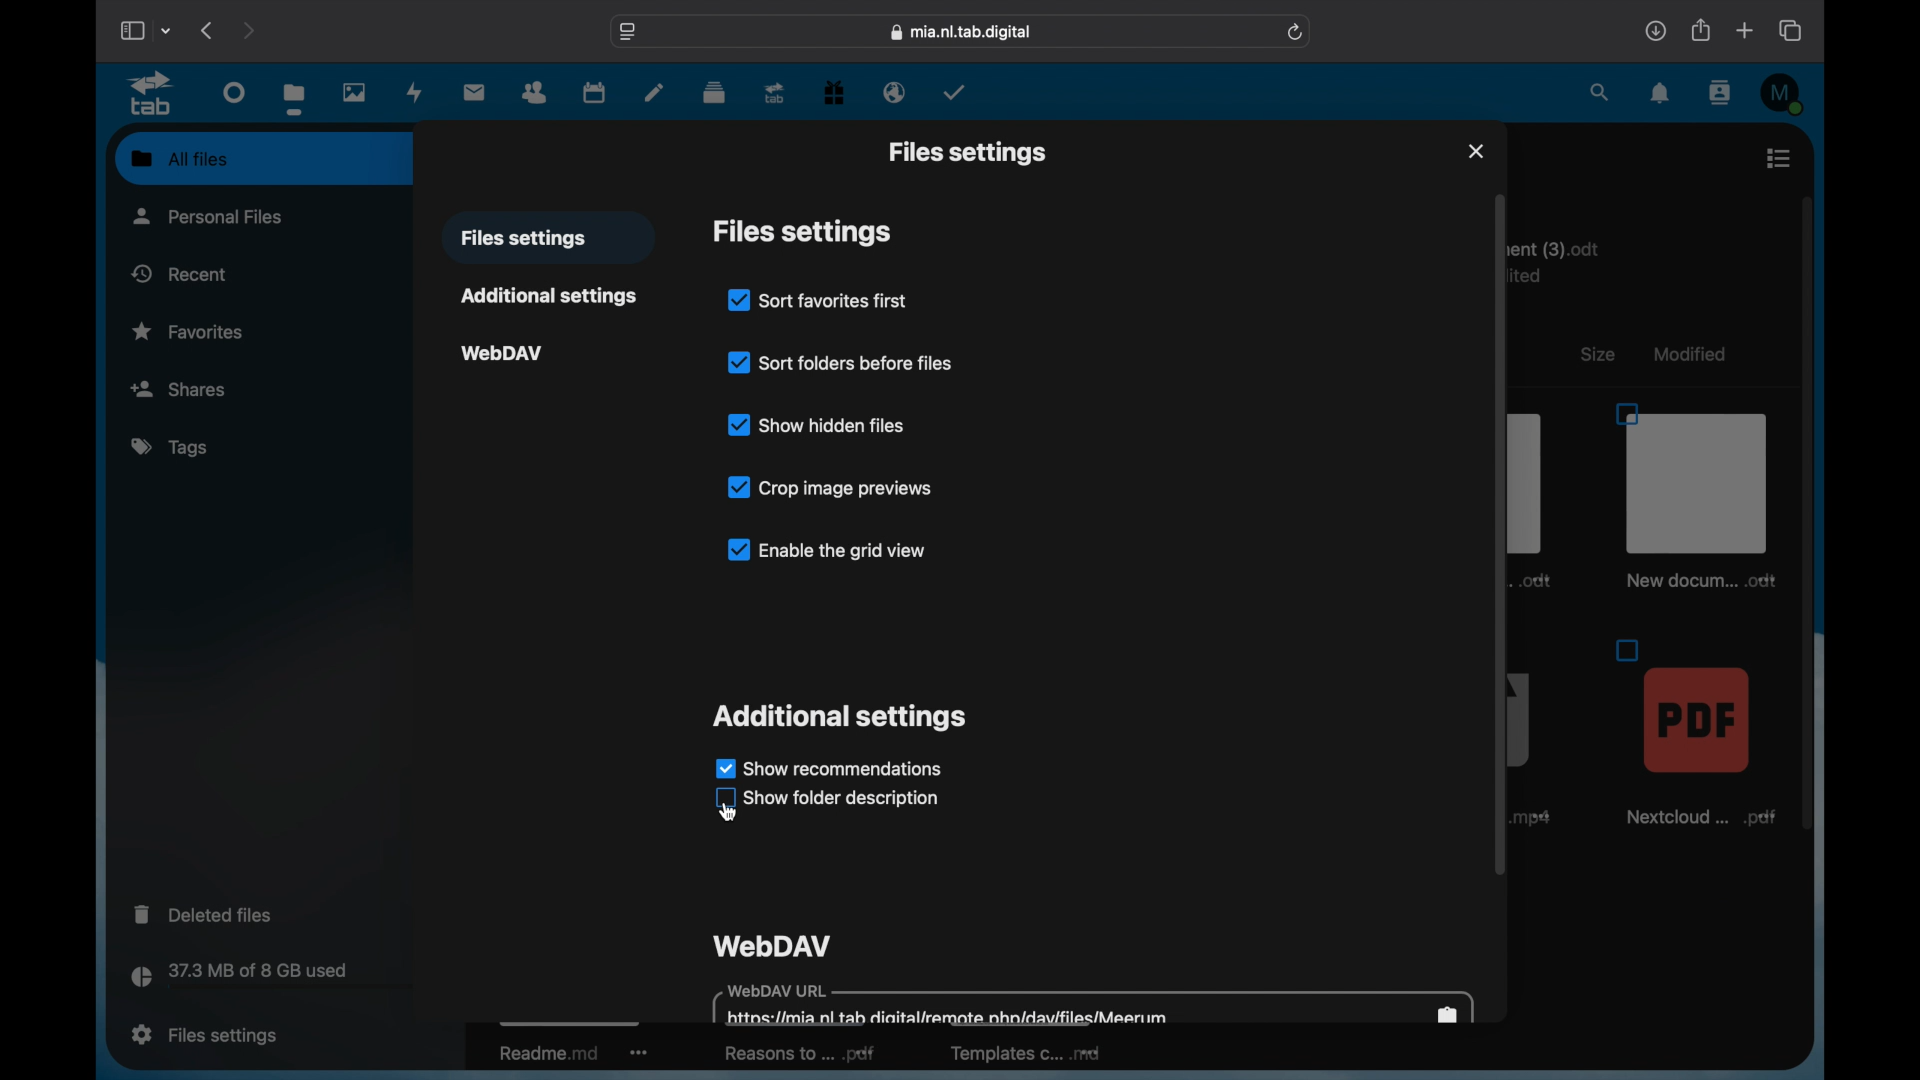 The height and width of the screenshot is (1080, 1920). What do you see at coordinates (1601, 91) in the screenshot?
I see `search` at bounding box center [1601, 91].